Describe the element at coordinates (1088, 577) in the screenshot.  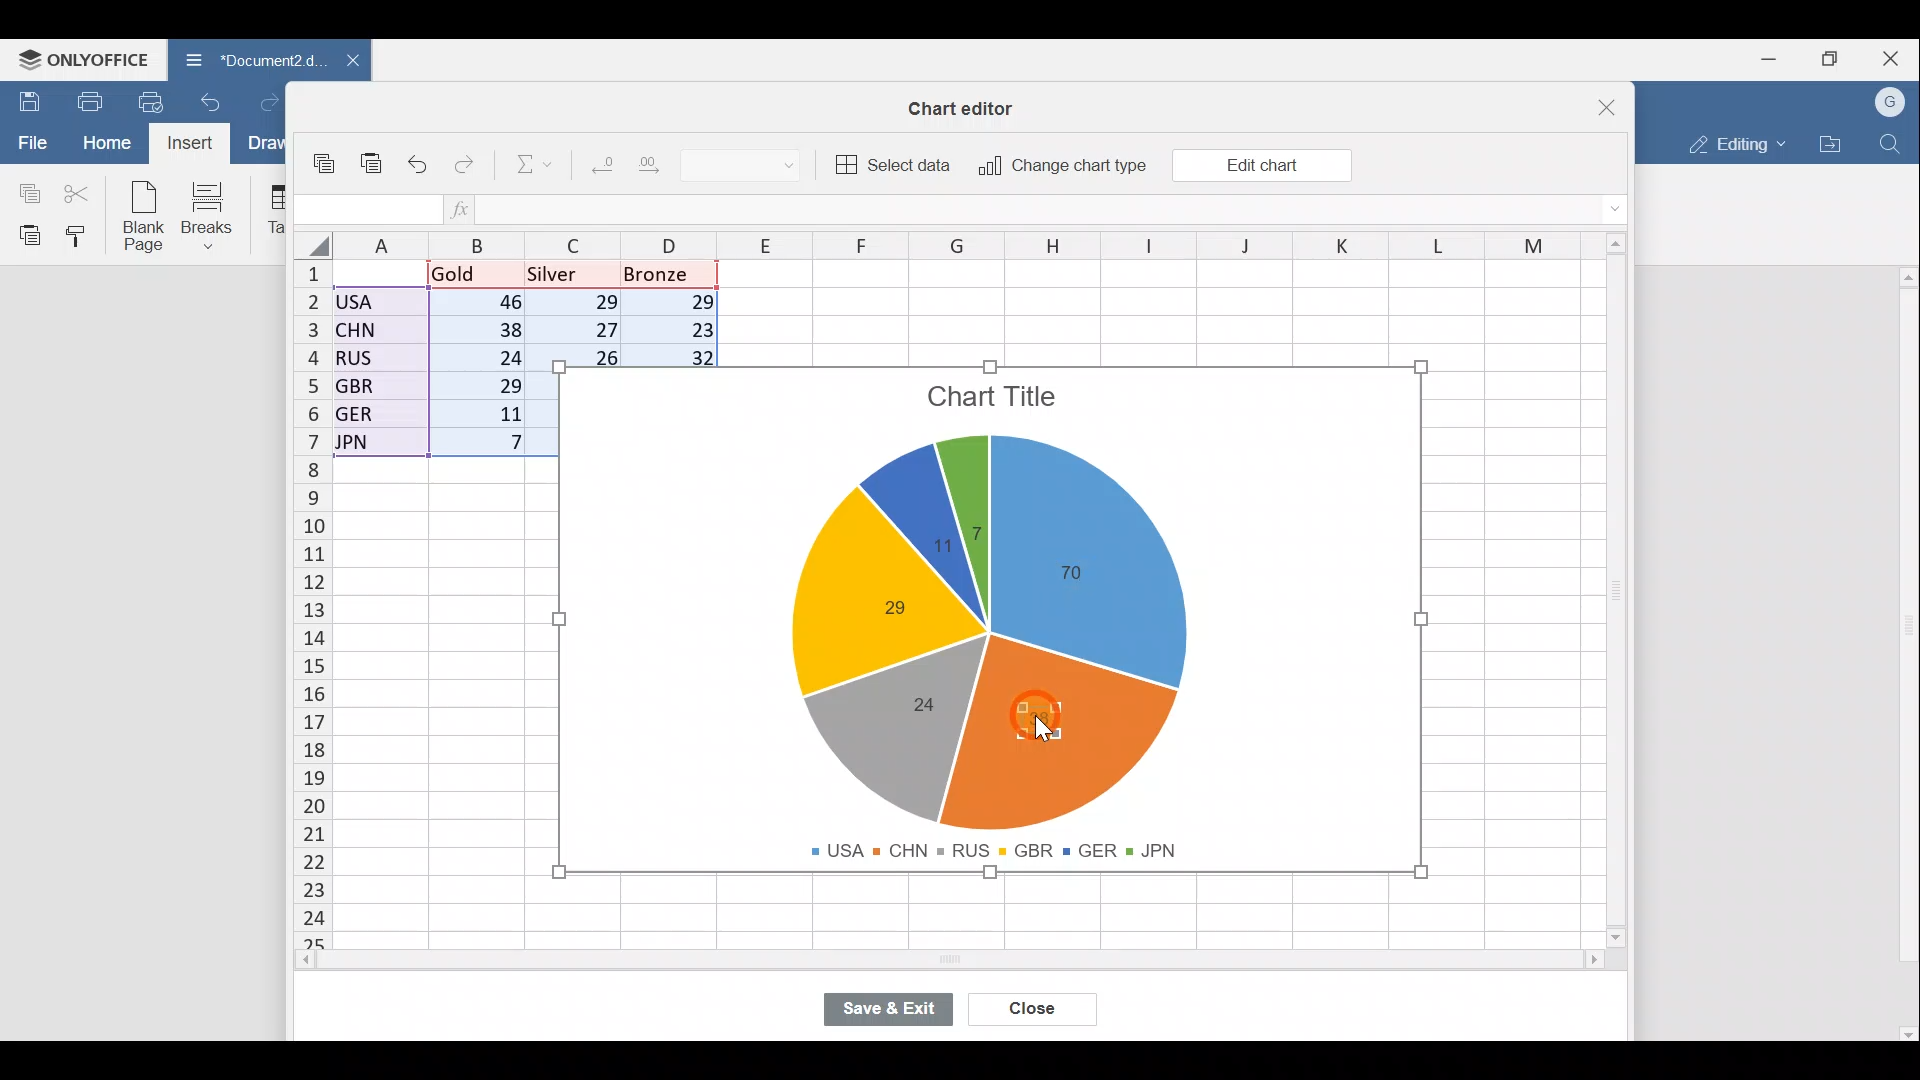
I see `Chart label` at that location.